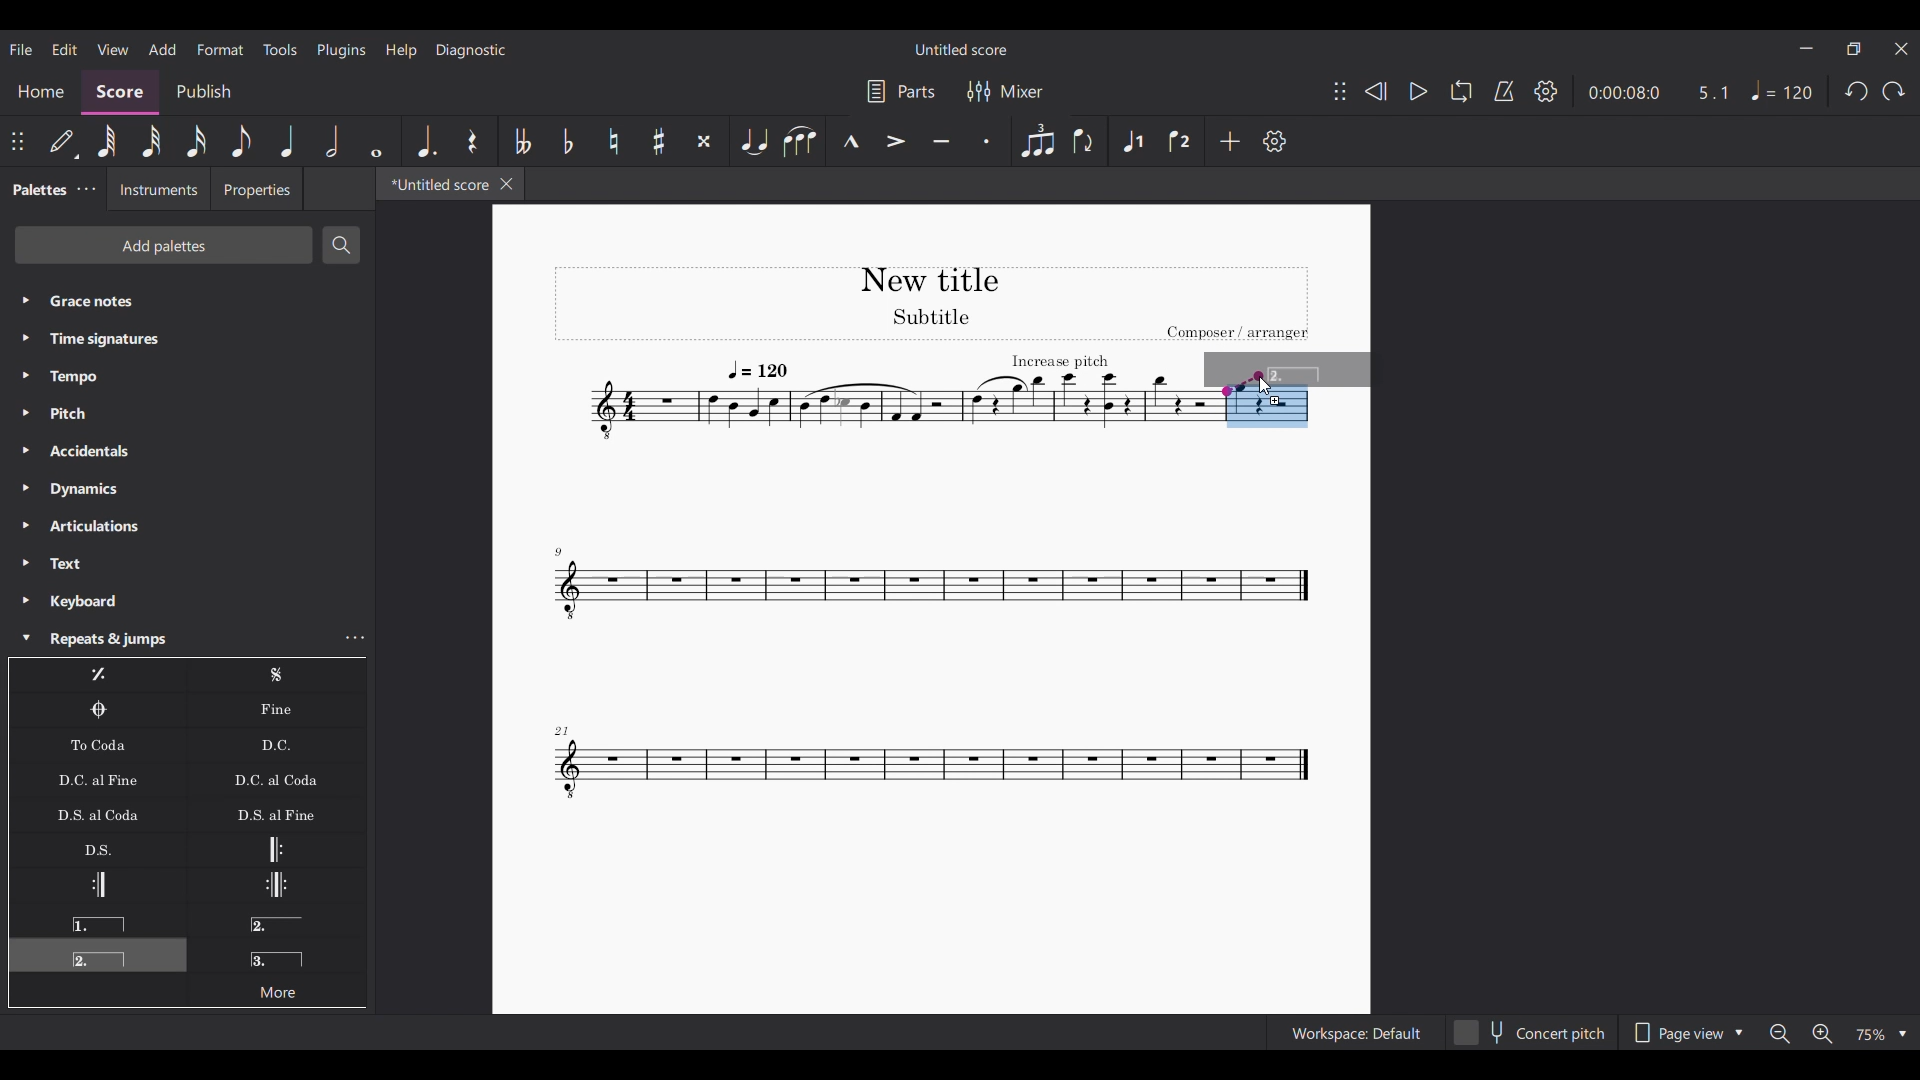  What do you see at coordinates (163, 49) in the screenshot?
I see `Add menu` at bounding box center [163, 49].